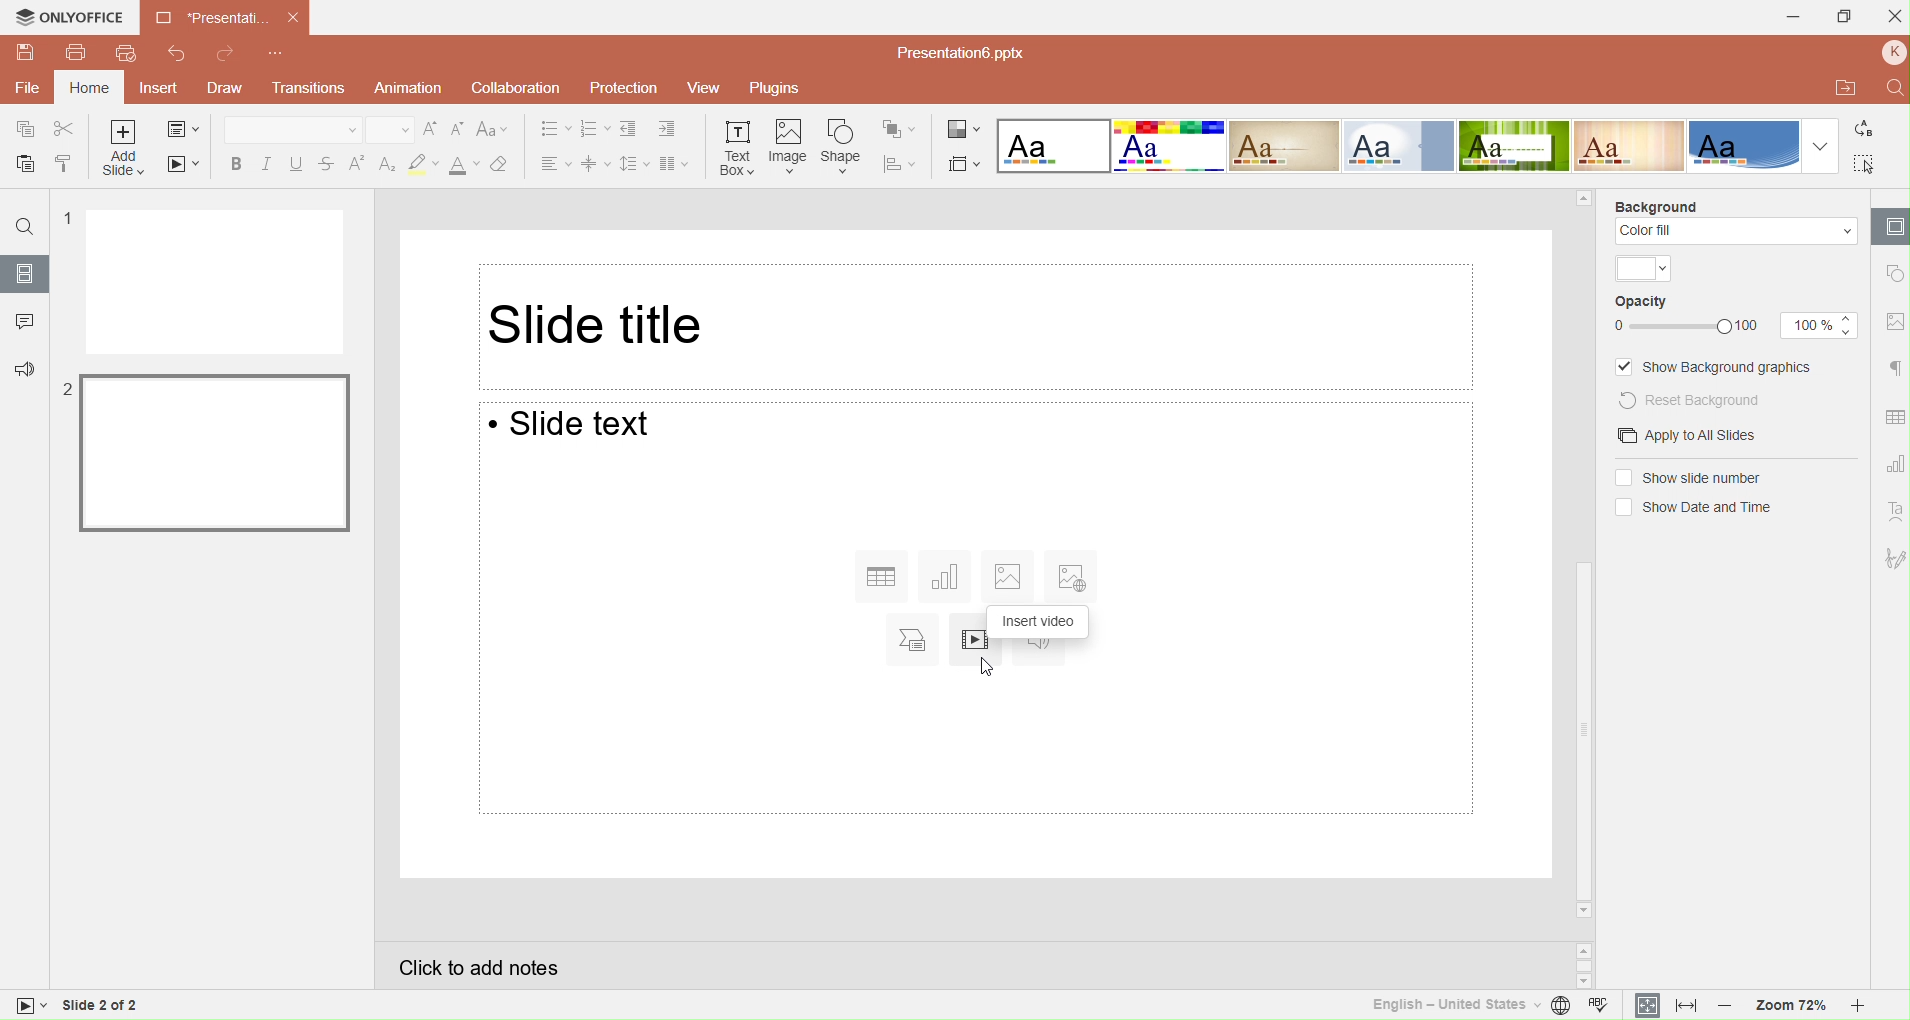 The height and width of the screenshot is (1020, 1910). I want to click on Clear style, so click(504, 163).